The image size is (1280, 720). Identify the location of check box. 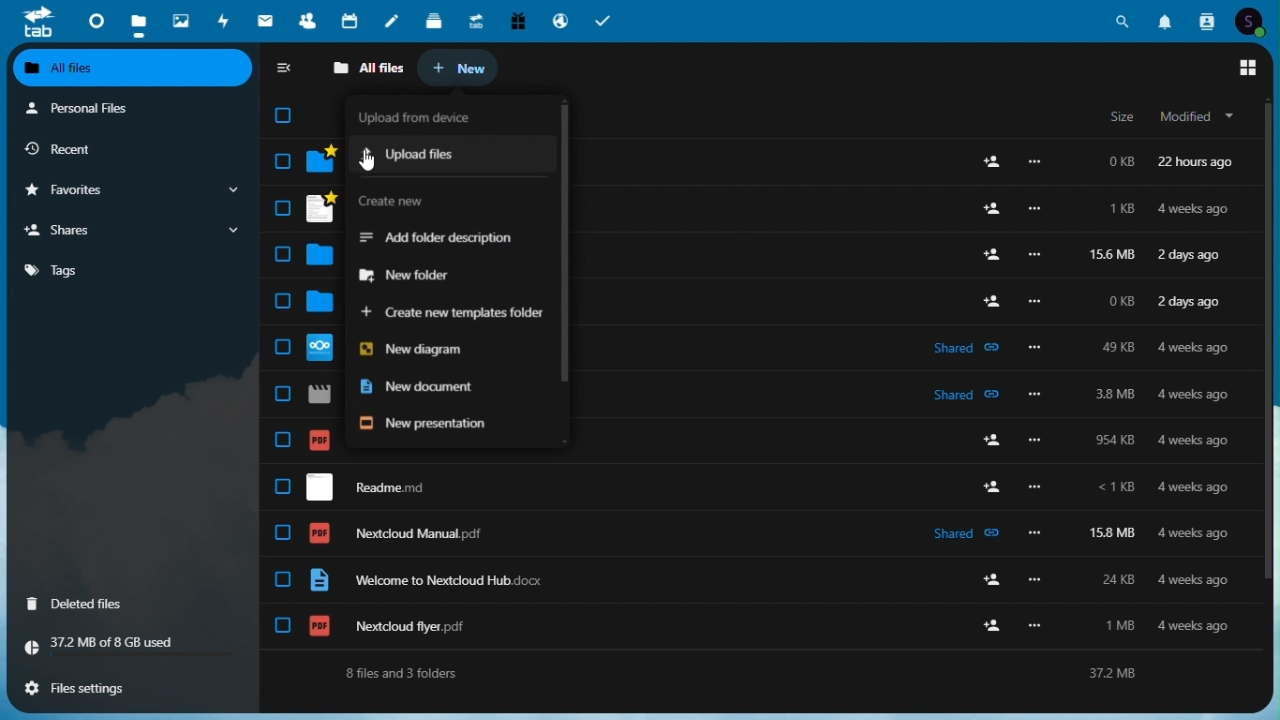
(280, 346).